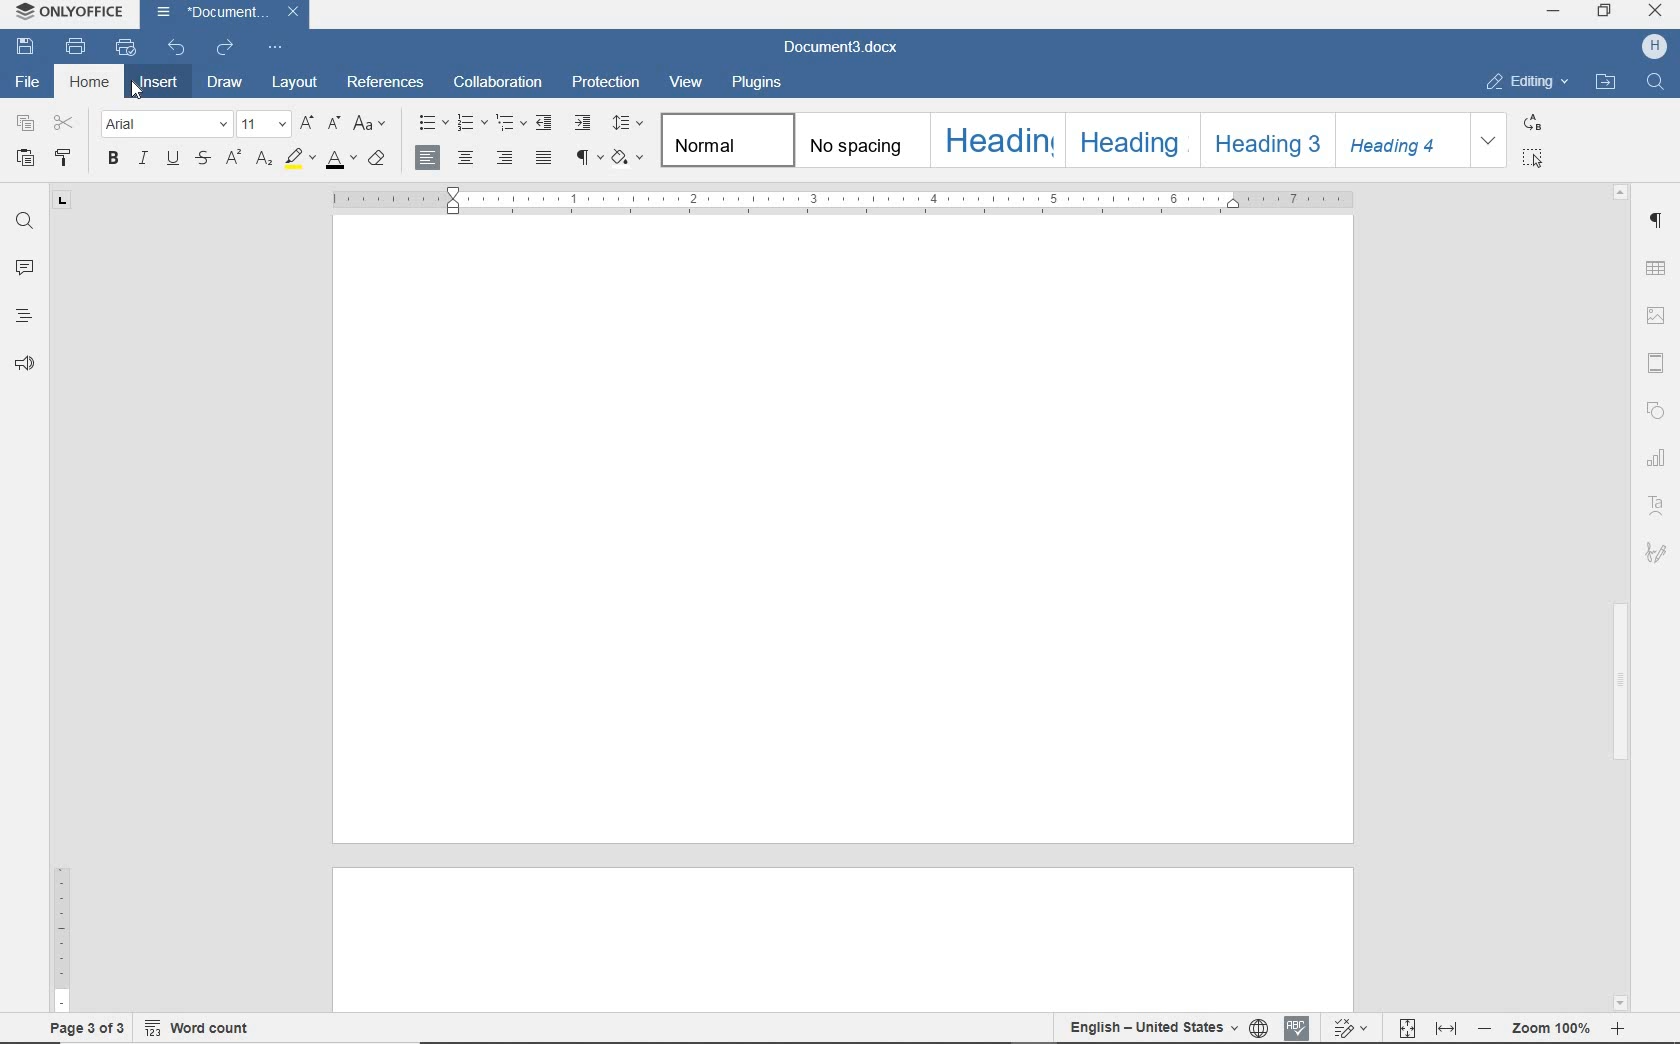 The width and height of the screenshot is (1680, 1044). I want to click on RULER, so click(842, 201).